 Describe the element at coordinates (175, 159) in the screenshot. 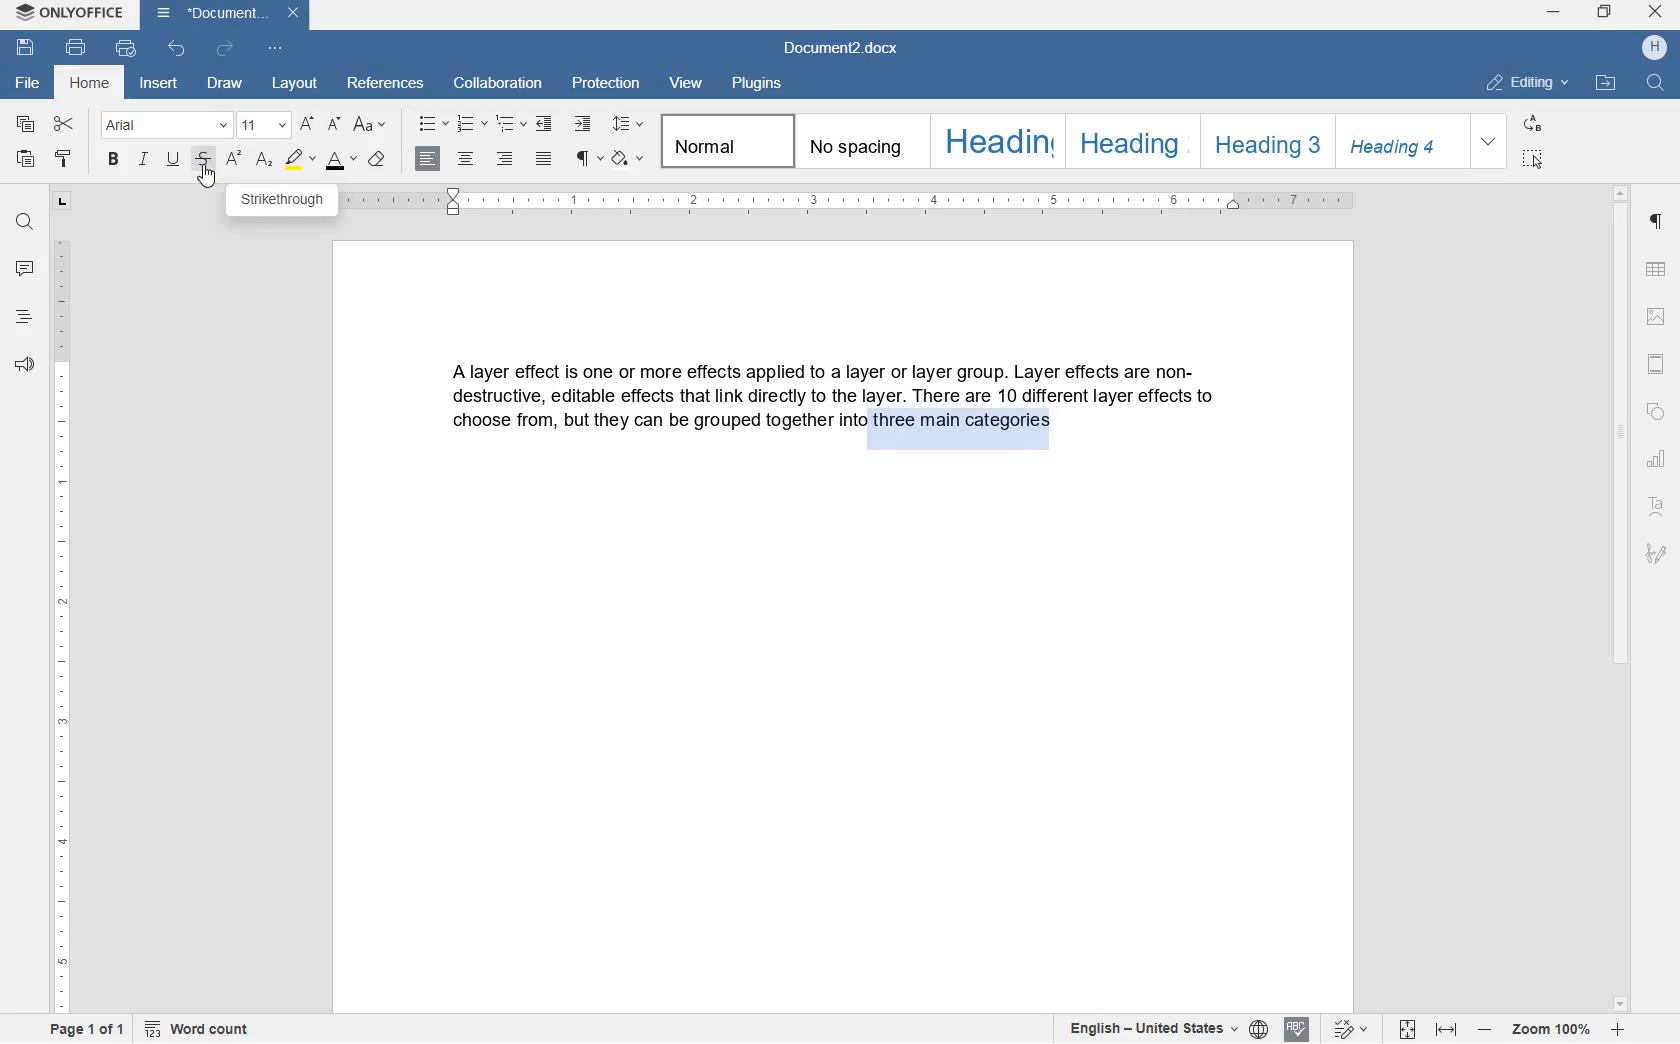

I see `underline` at that location.